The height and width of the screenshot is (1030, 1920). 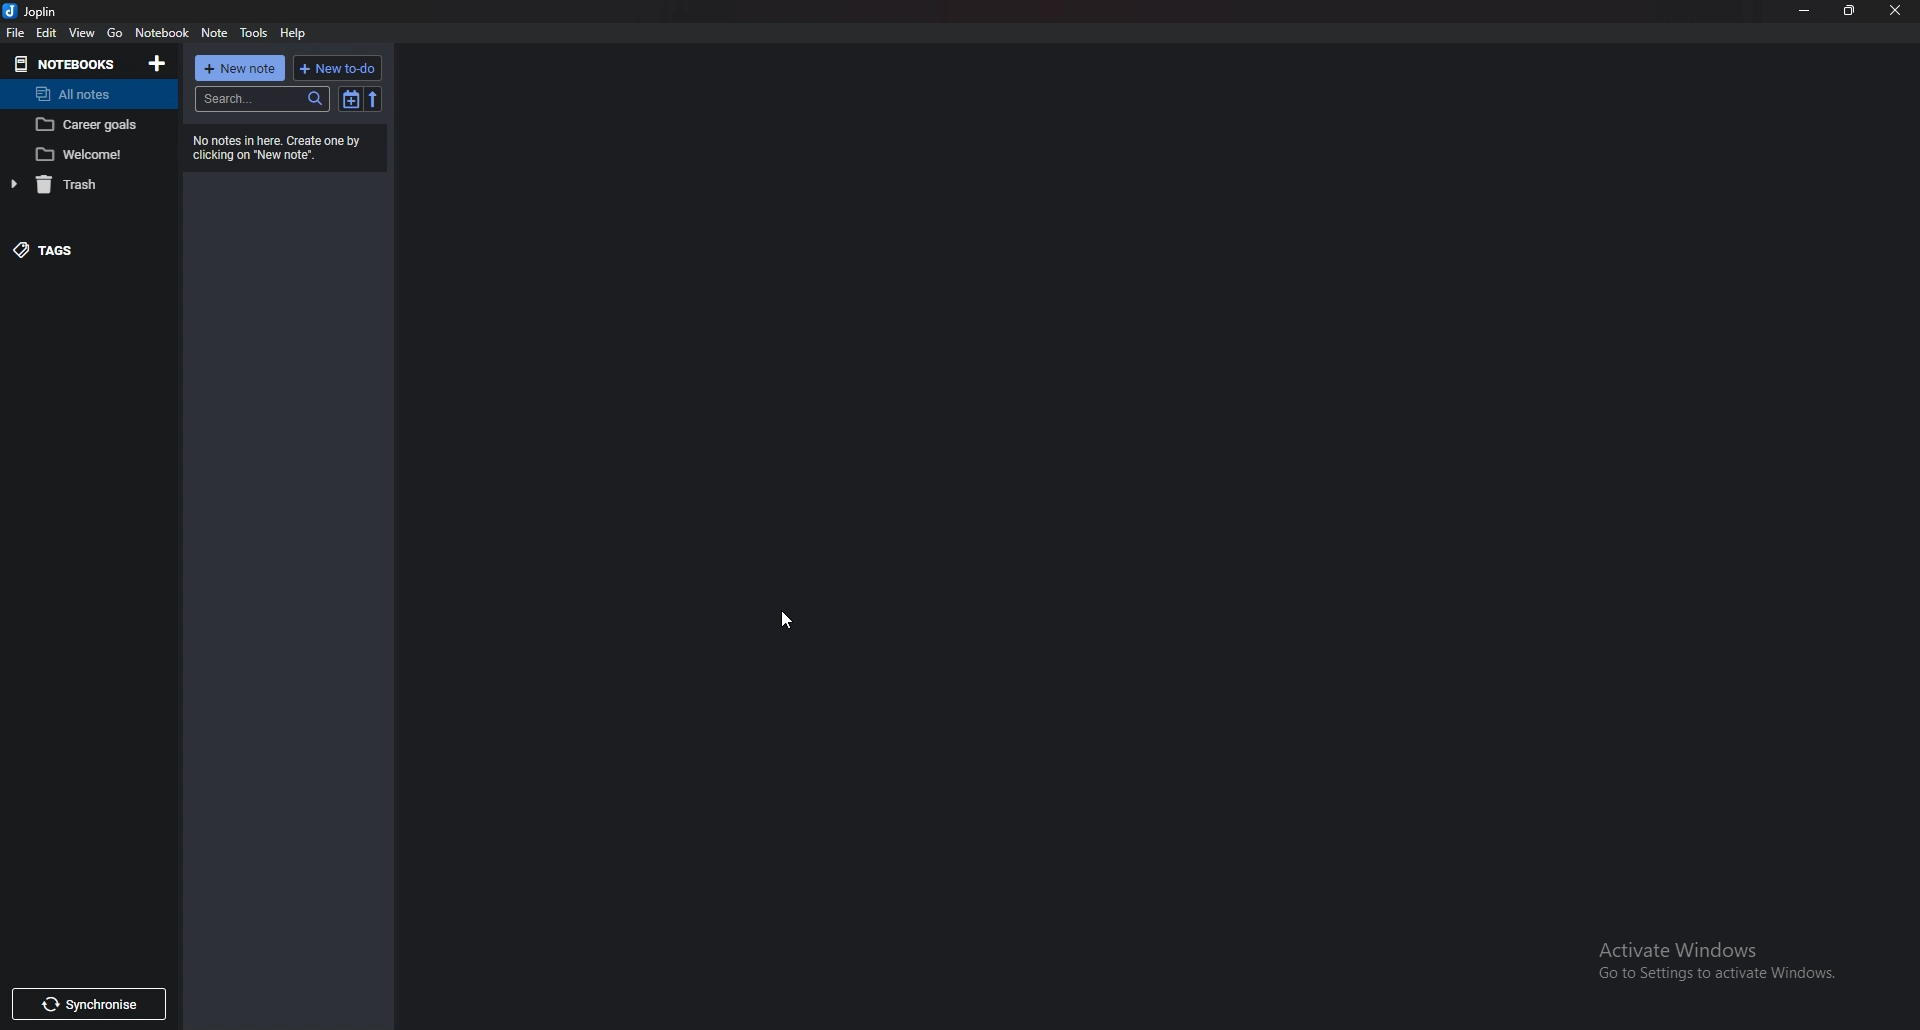 I want to click on close, so click(x=1895, y=11).